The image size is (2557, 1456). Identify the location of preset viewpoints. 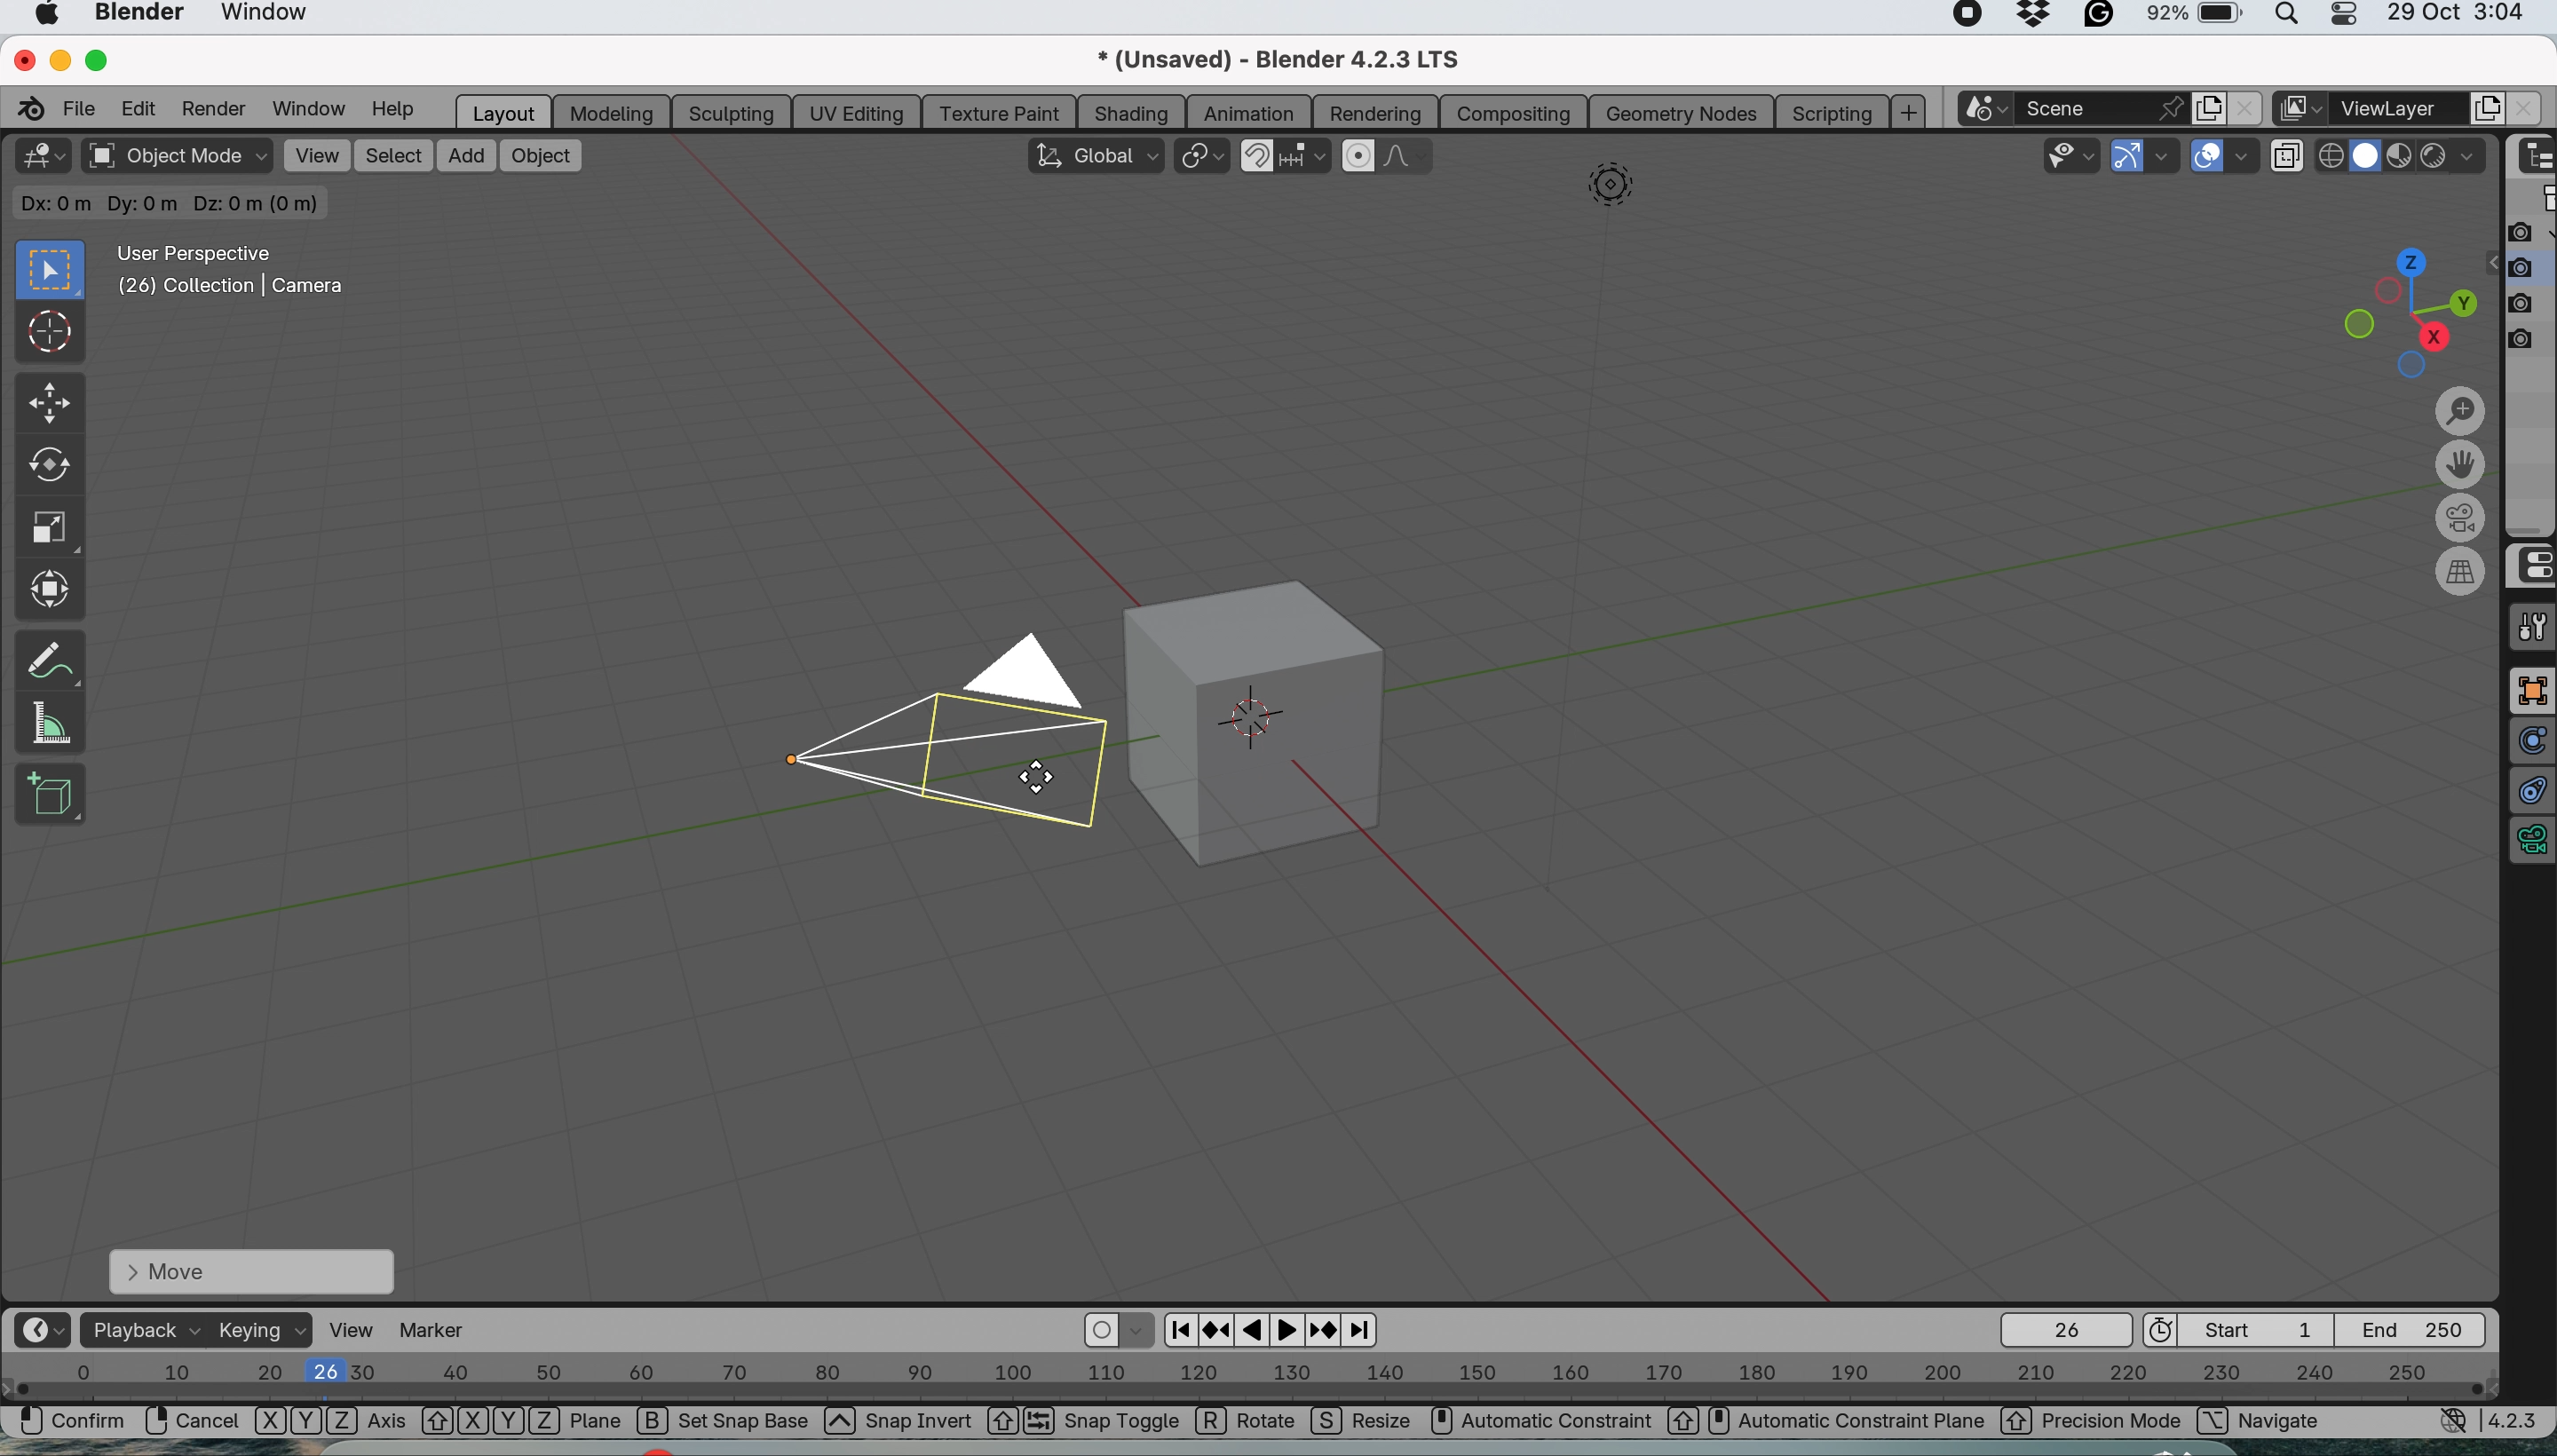
(2397, 309).